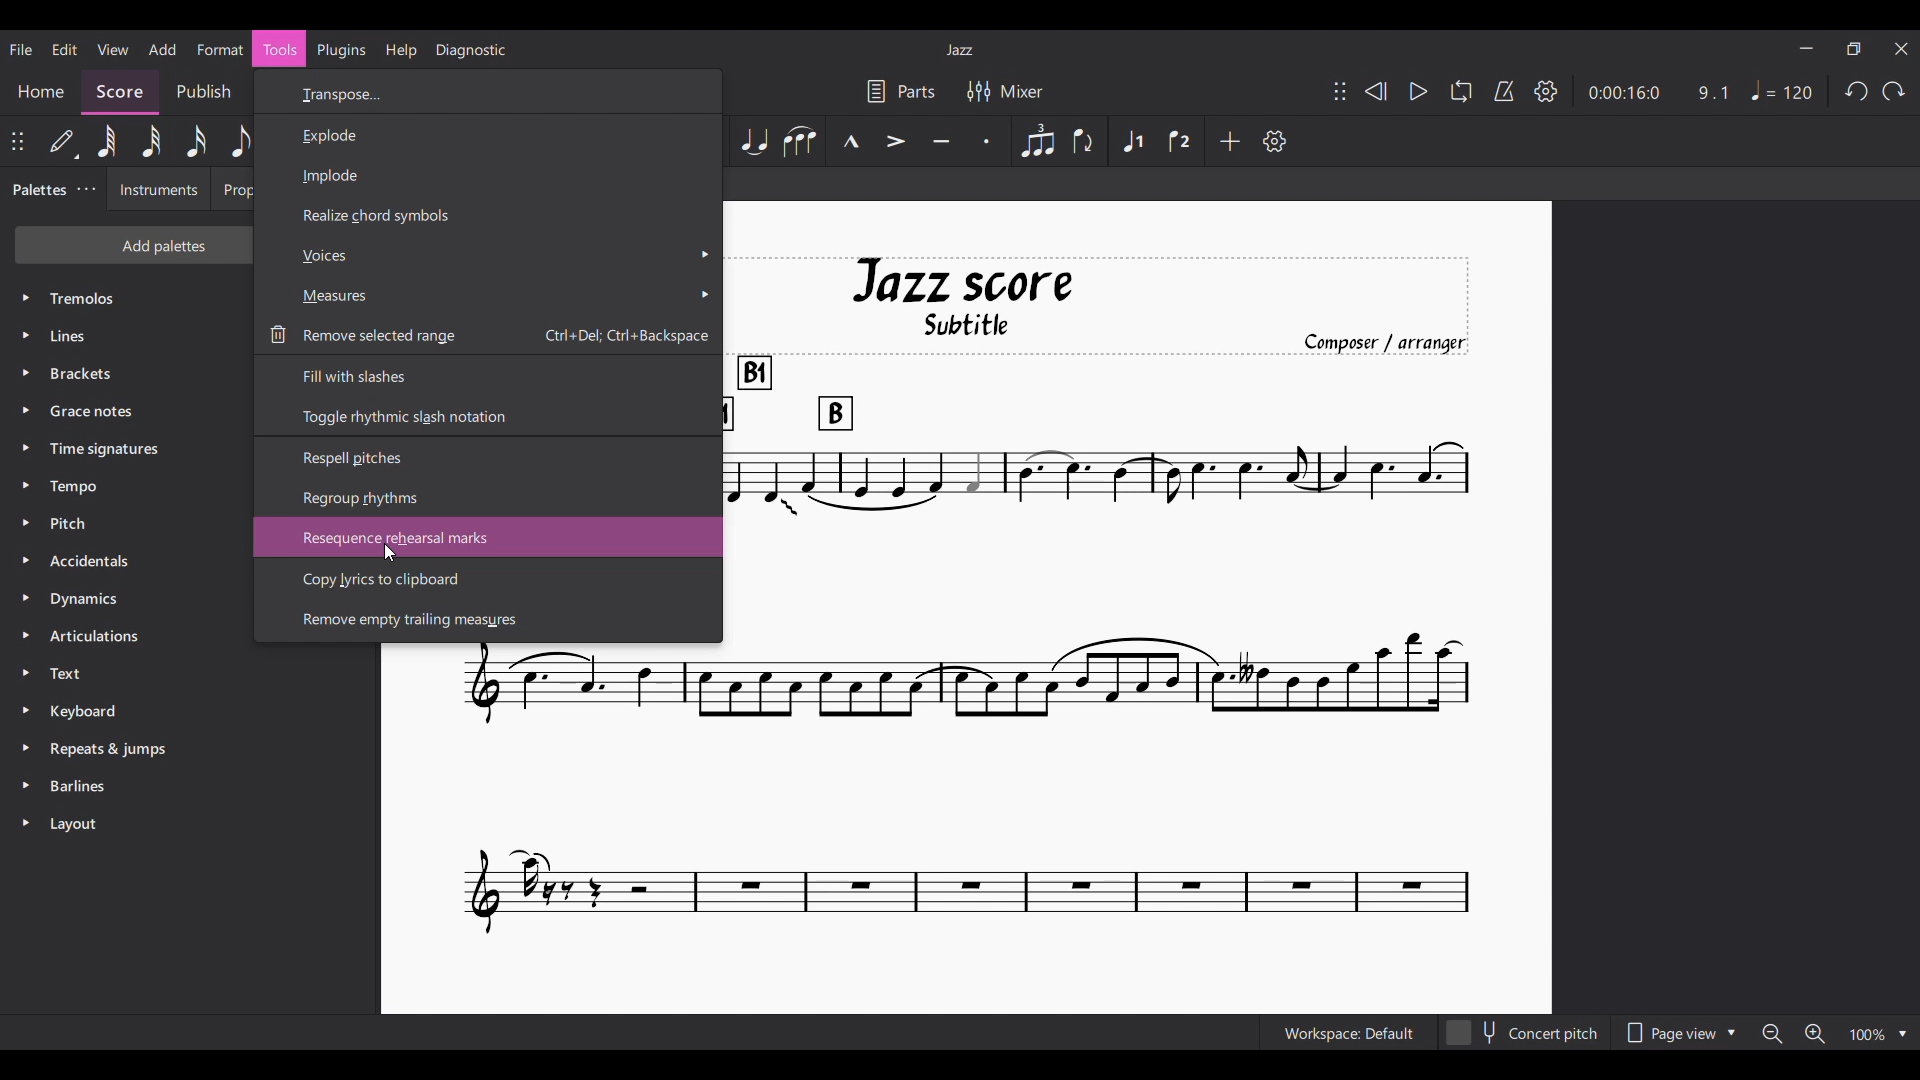  What do you see at coordinates (1806, 48) in the screenshot?
I see `Minimize` at bounding box center [1806, 48].